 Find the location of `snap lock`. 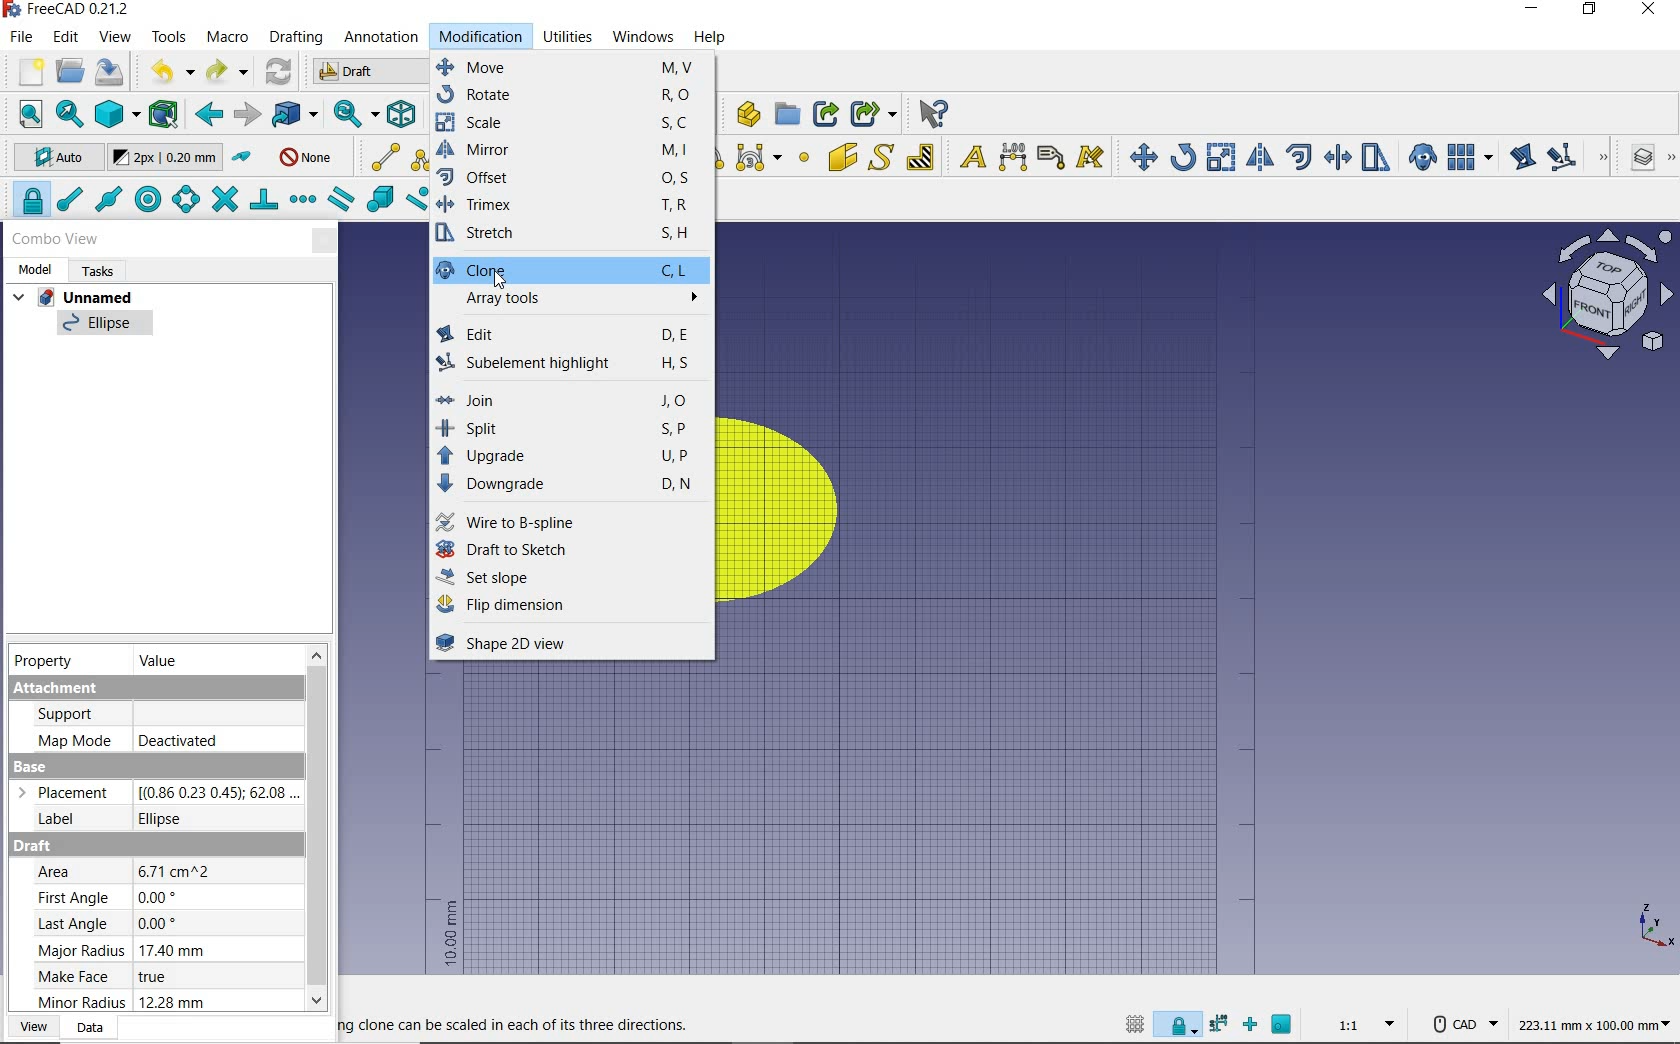

snap lock is located at coordinates (1177, 1028).